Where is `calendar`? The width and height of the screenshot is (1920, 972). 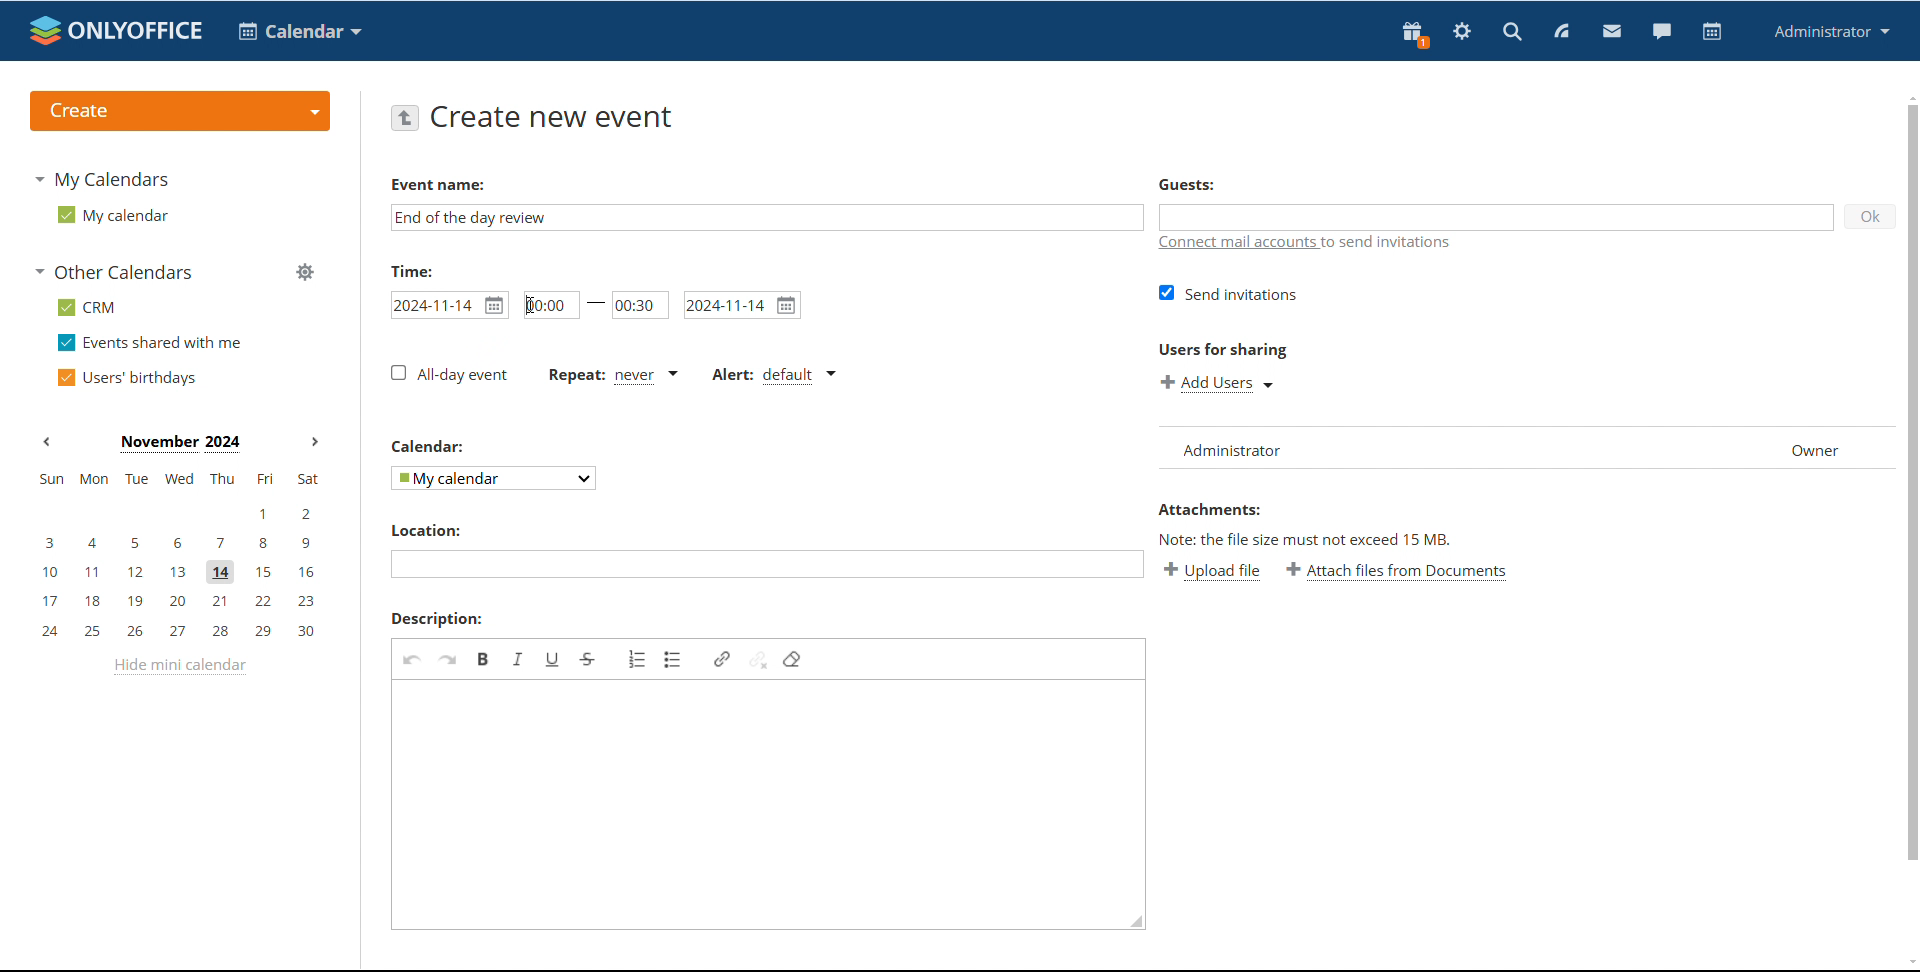
calendar is located at coordinates (300, 31).